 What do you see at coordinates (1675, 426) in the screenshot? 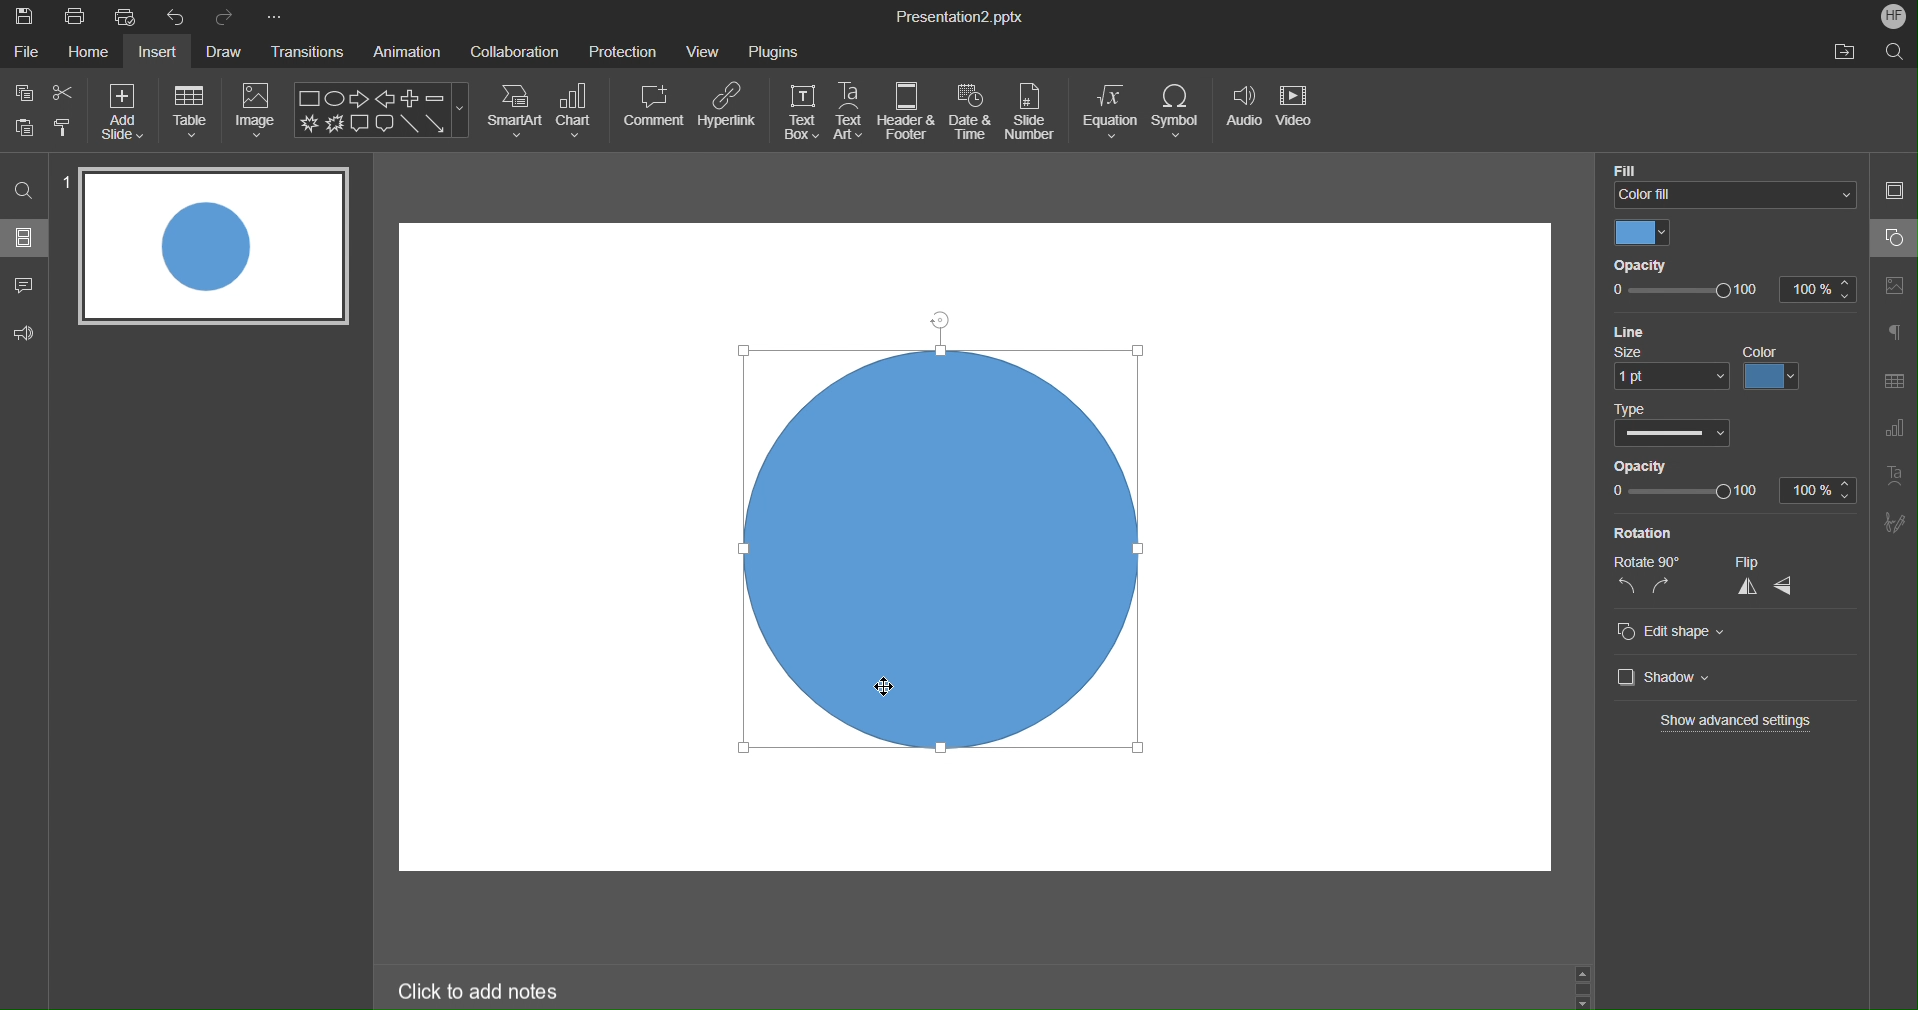
I see `Type` at bounding box center [1675, 426].